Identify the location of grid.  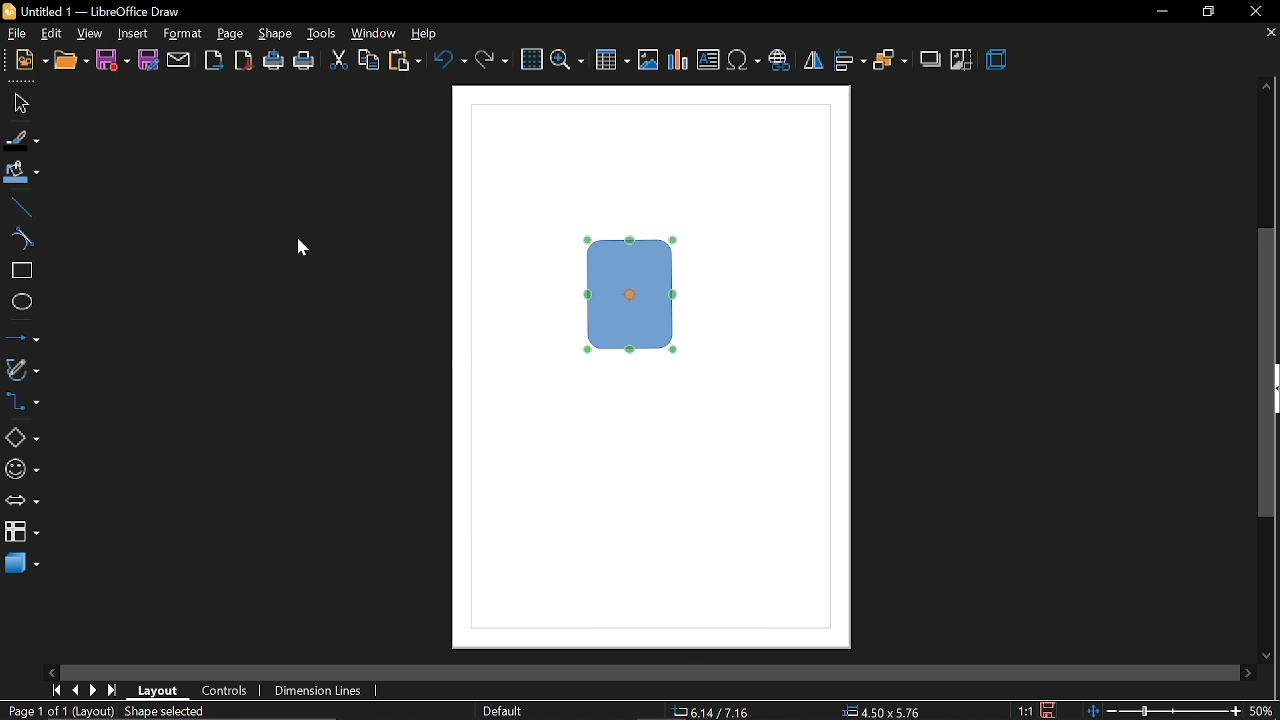
(532, 59).